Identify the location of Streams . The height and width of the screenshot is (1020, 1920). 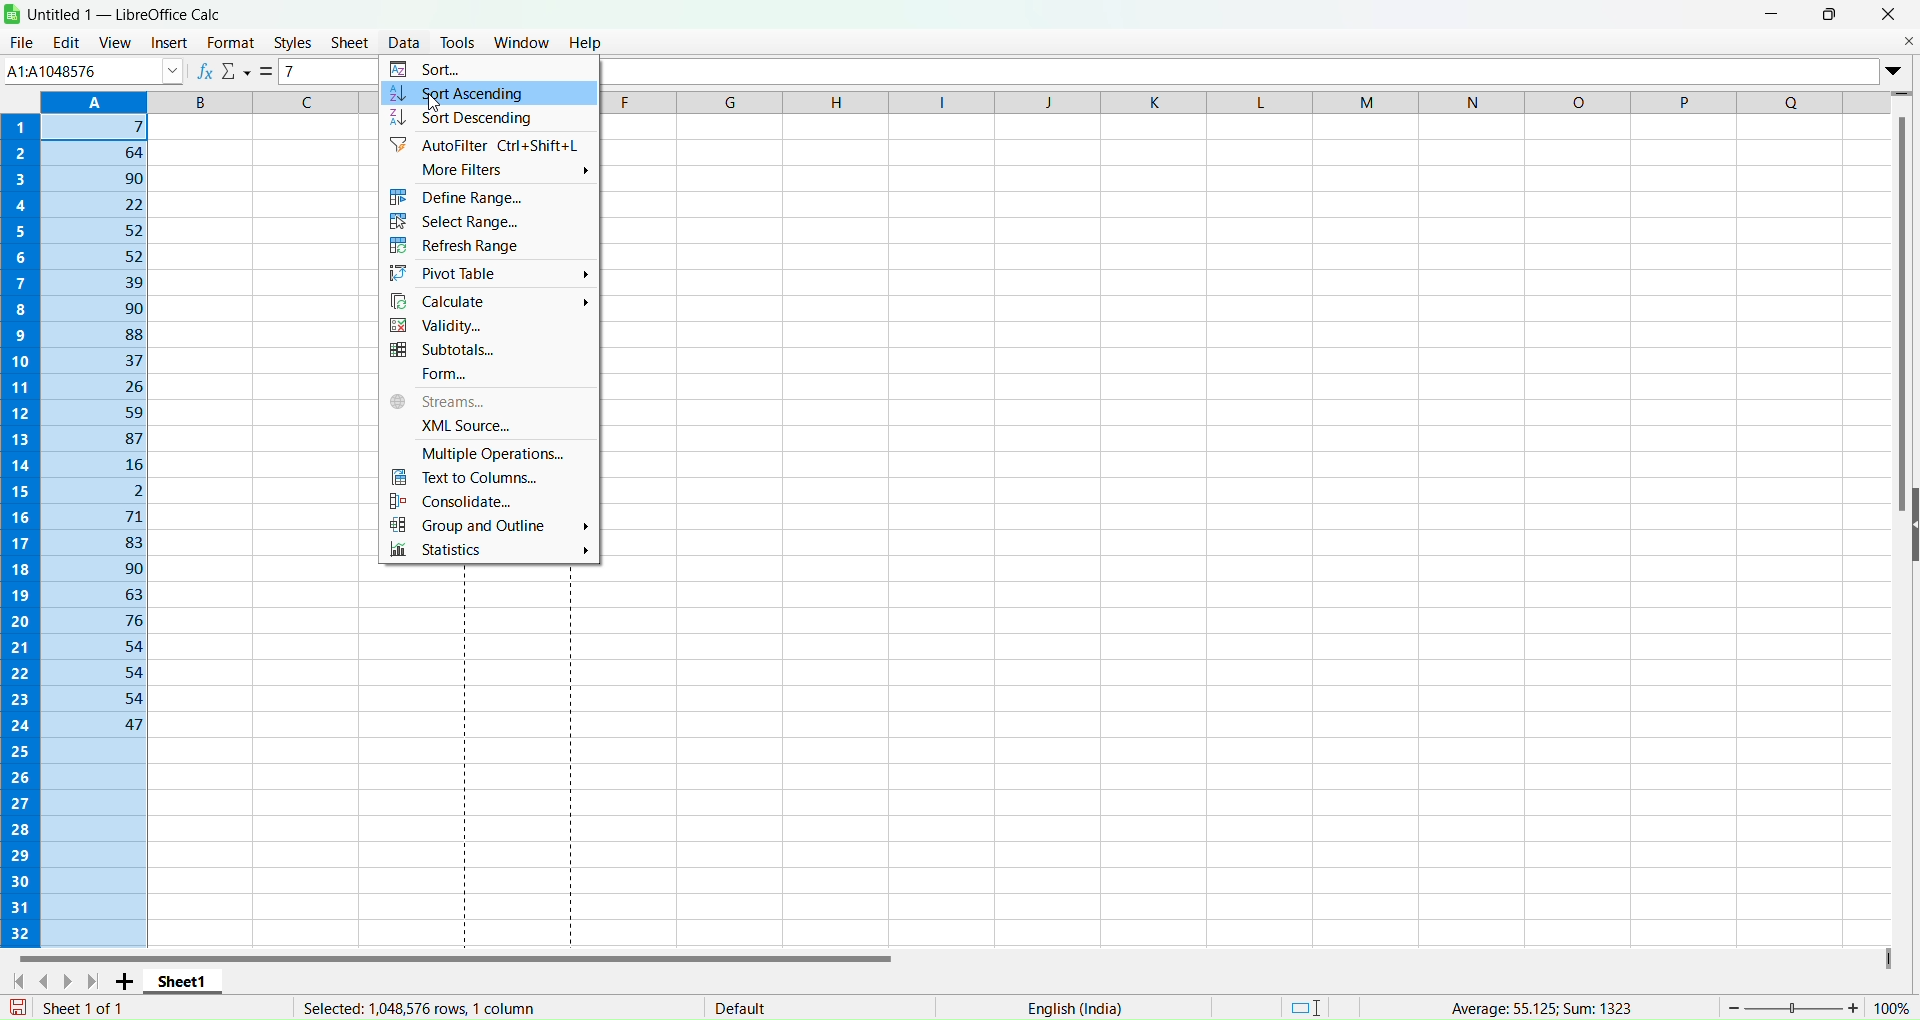
(486, 402).